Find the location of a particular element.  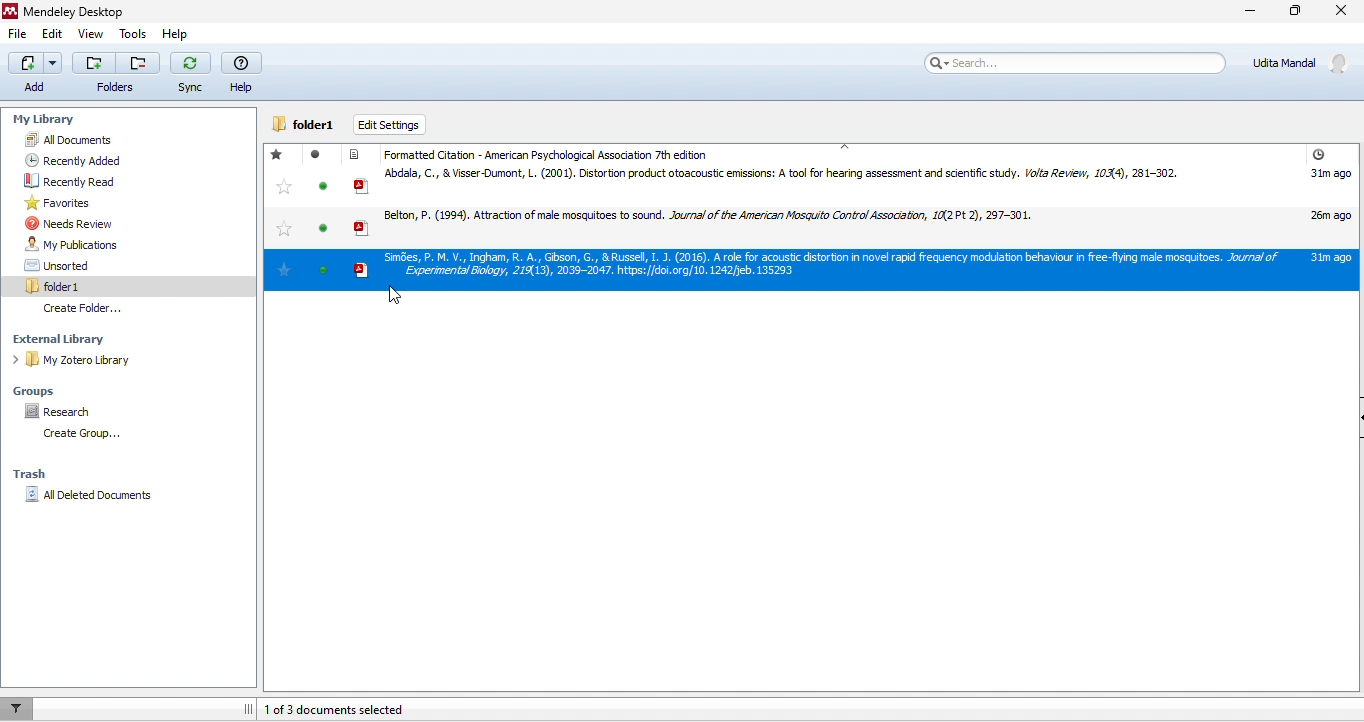

research articles is located at coordinates (851, 222).